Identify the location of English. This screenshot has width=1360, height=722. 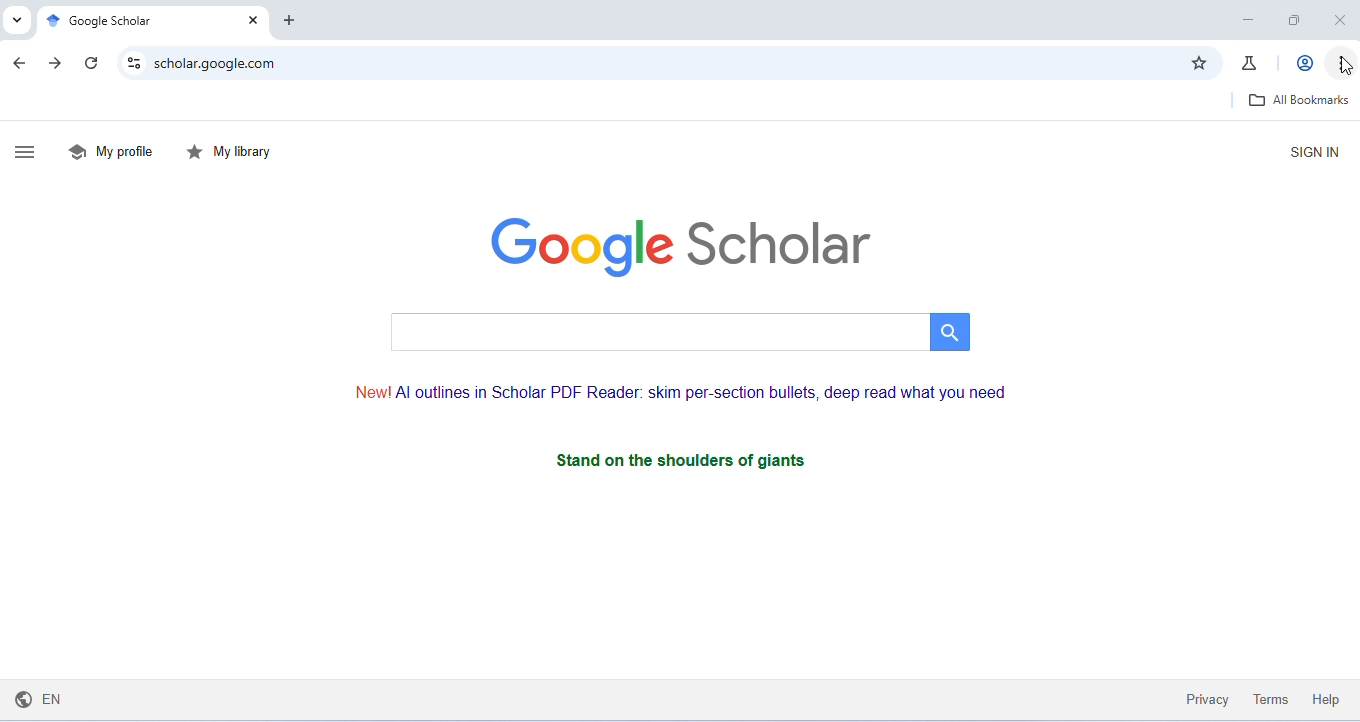
(48, 701).